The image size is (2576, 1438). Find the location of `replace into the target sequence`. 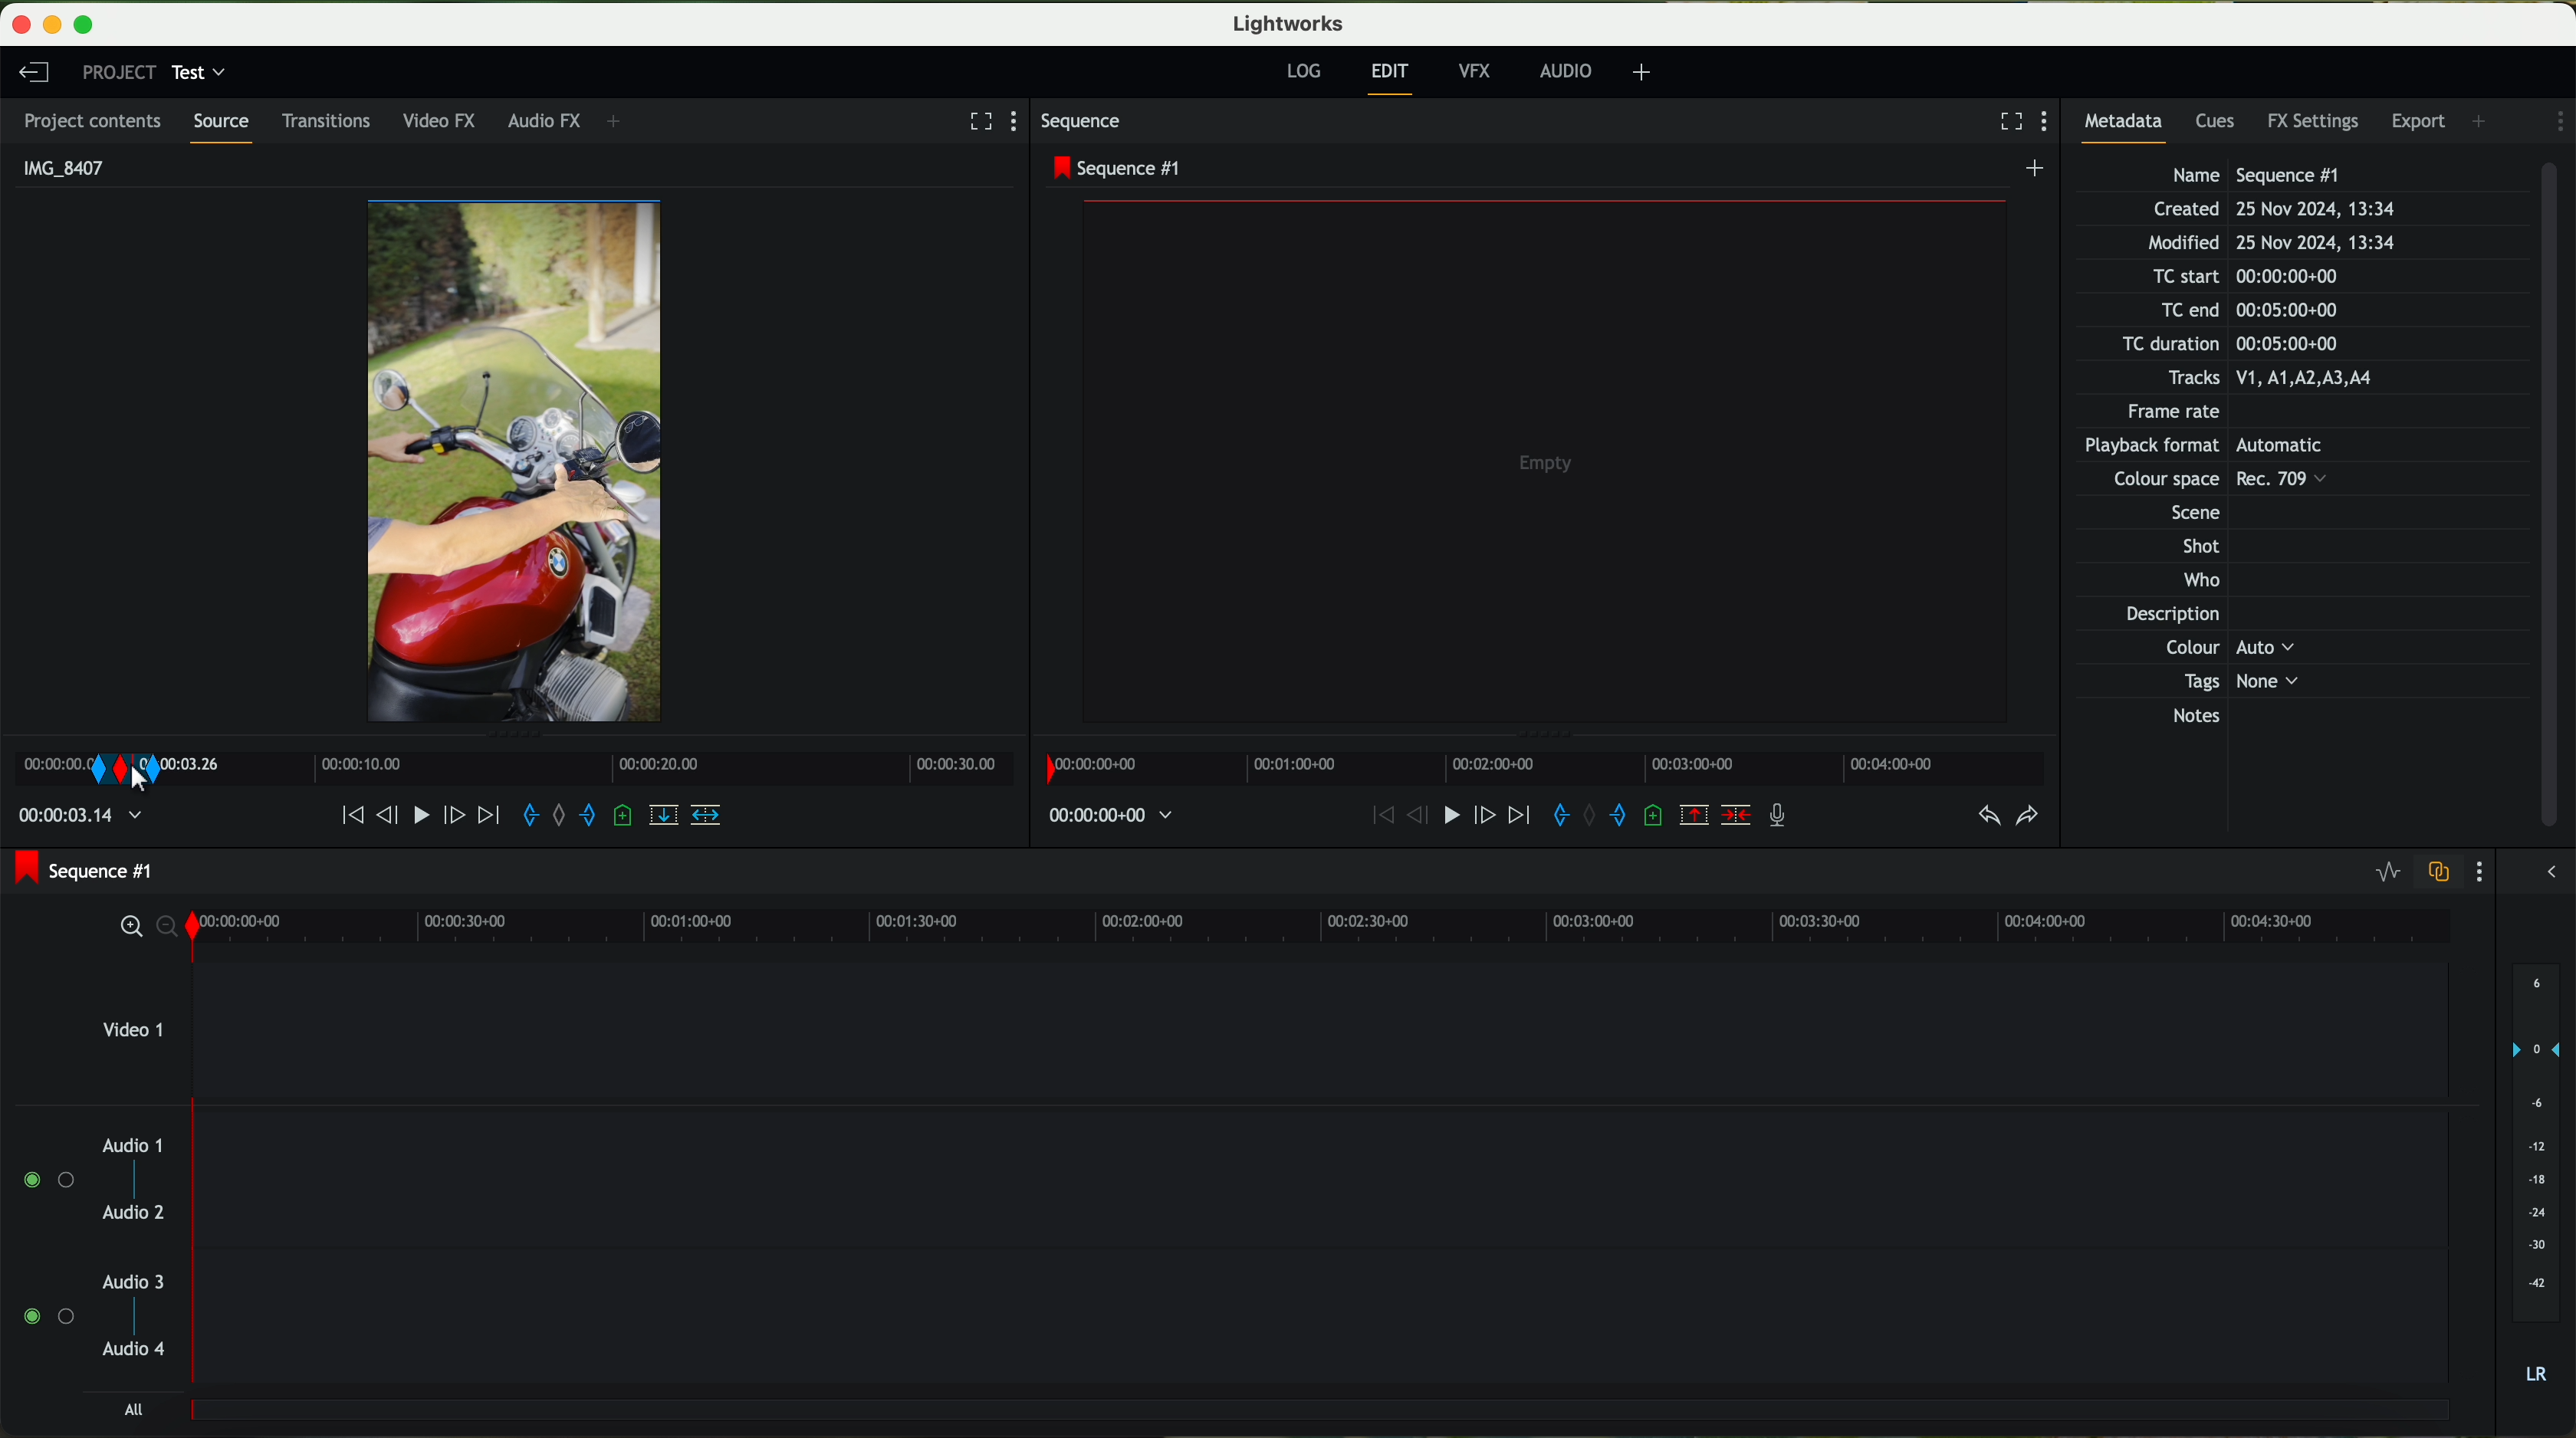

replace into the target sequence is located at coordinates (668, 822).